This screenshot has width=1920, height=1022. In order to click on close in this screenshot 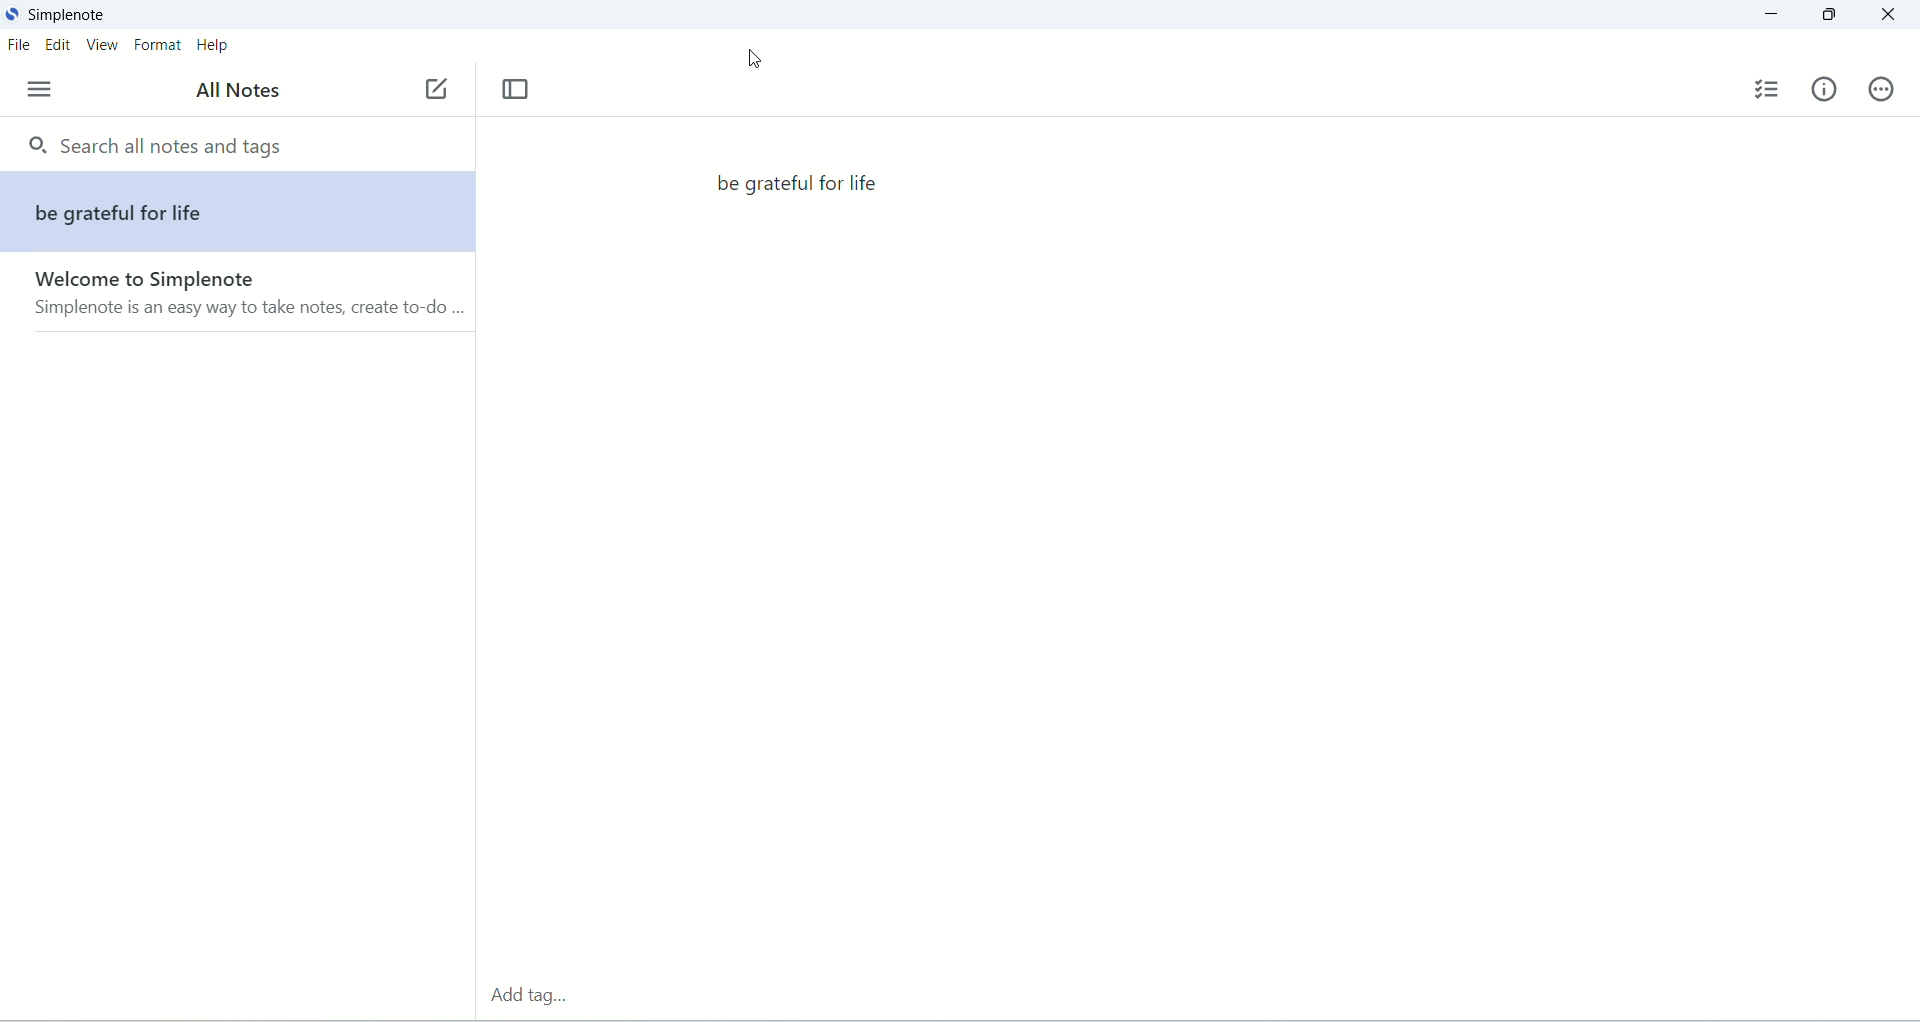, I will do `click(1885, 17)`.